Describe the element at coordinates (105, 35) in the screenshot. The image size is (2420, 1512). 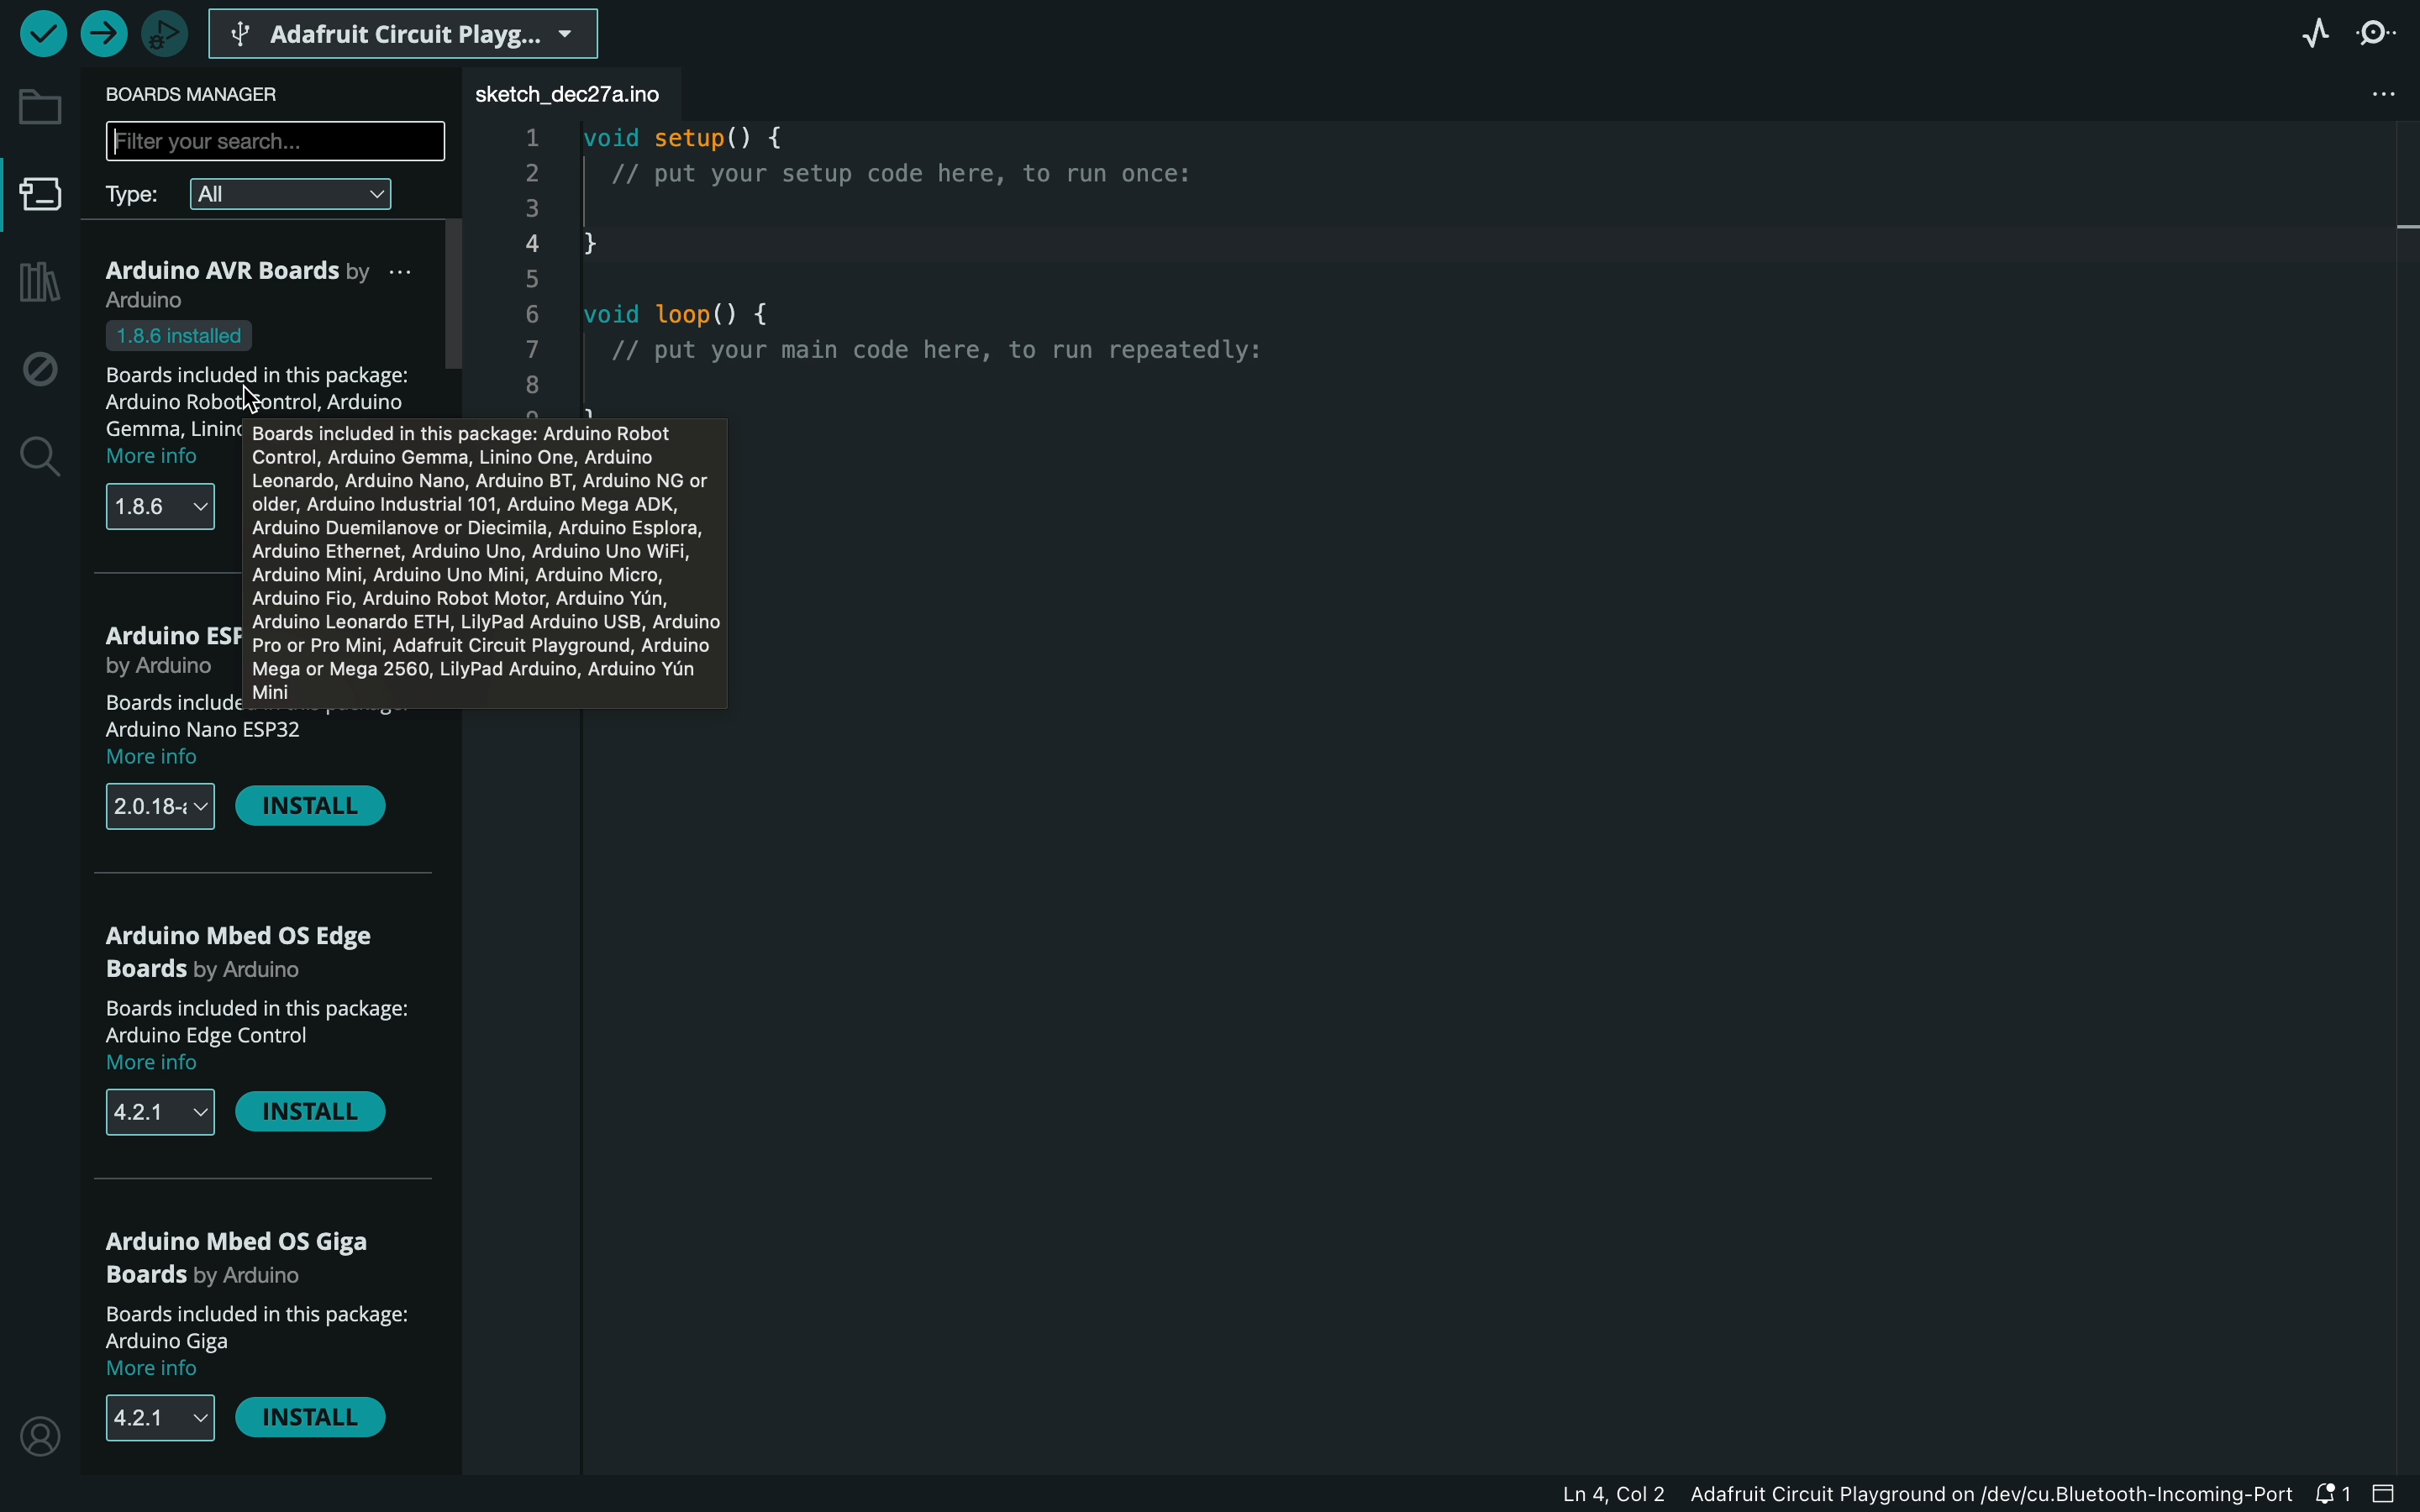
I see `upload` at that location.